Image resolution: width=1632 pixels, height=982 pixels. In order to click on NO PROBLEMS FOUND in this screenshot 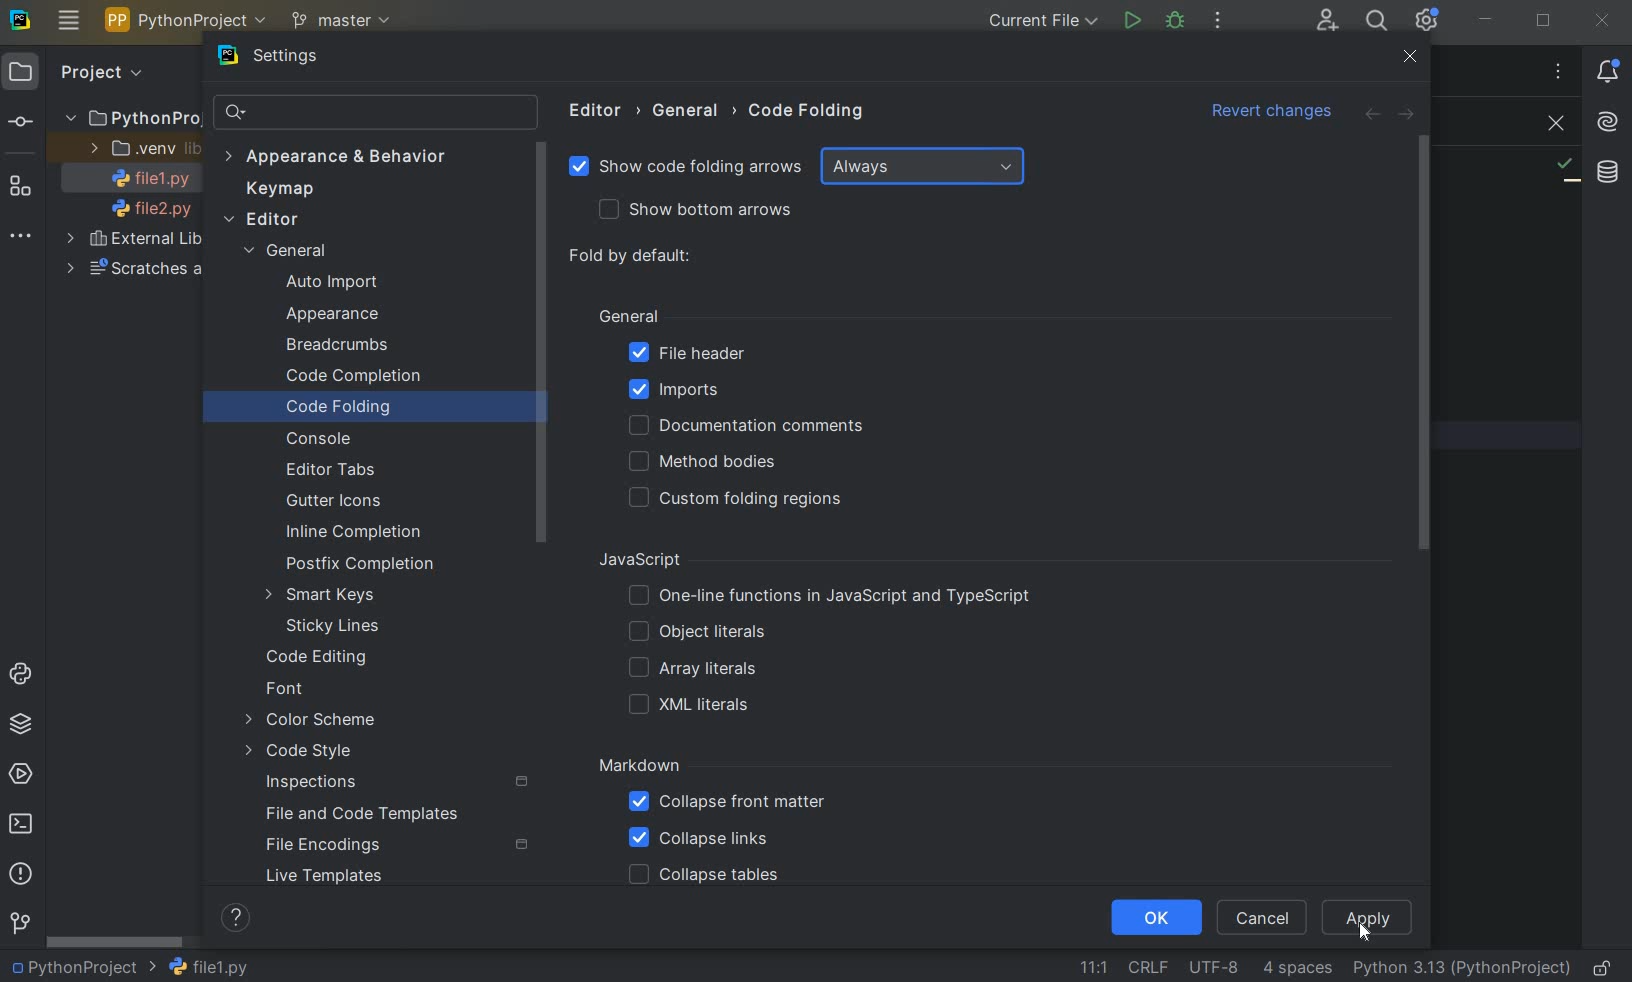, I will do `click(1566, 170)`.